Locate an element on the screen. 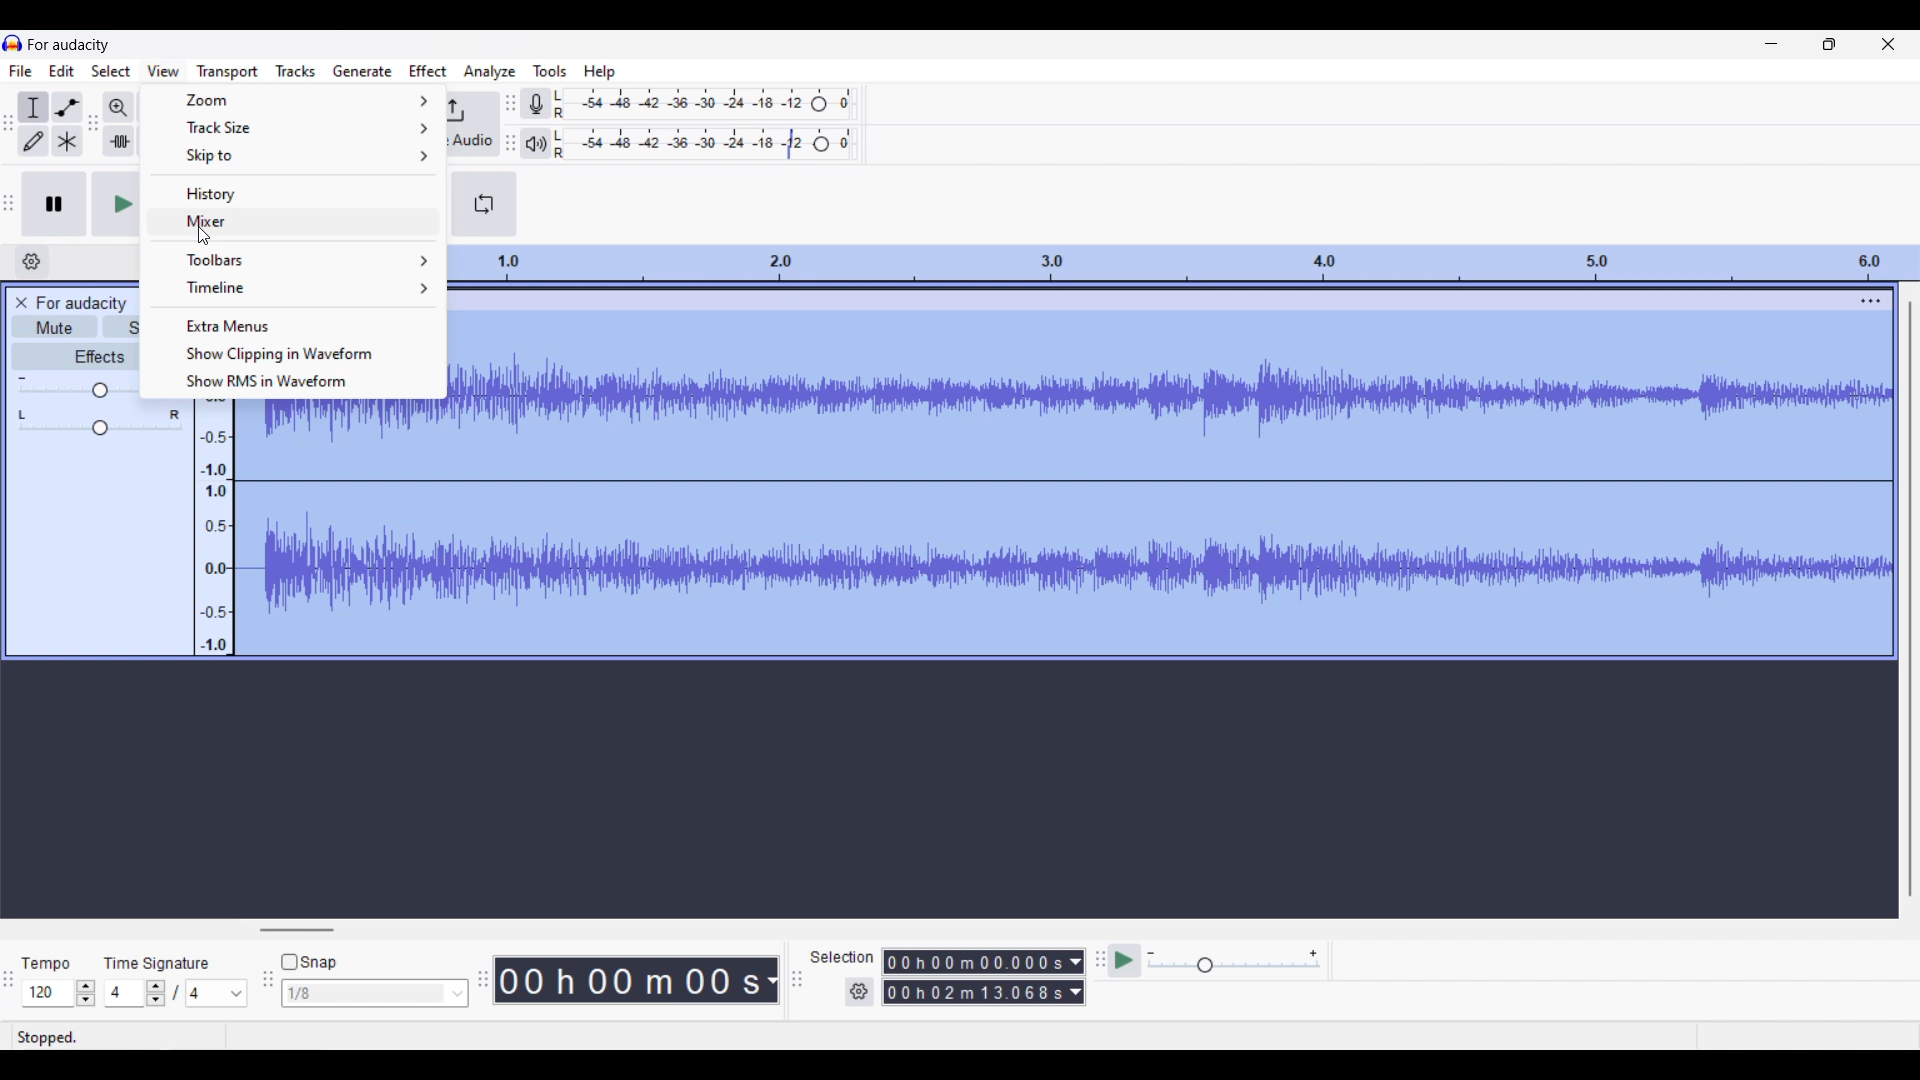 Image resolution: width=1920 pixels, height=1080 pixels. Play at speed/Play at speed once is located at coordinates (1123, 961).